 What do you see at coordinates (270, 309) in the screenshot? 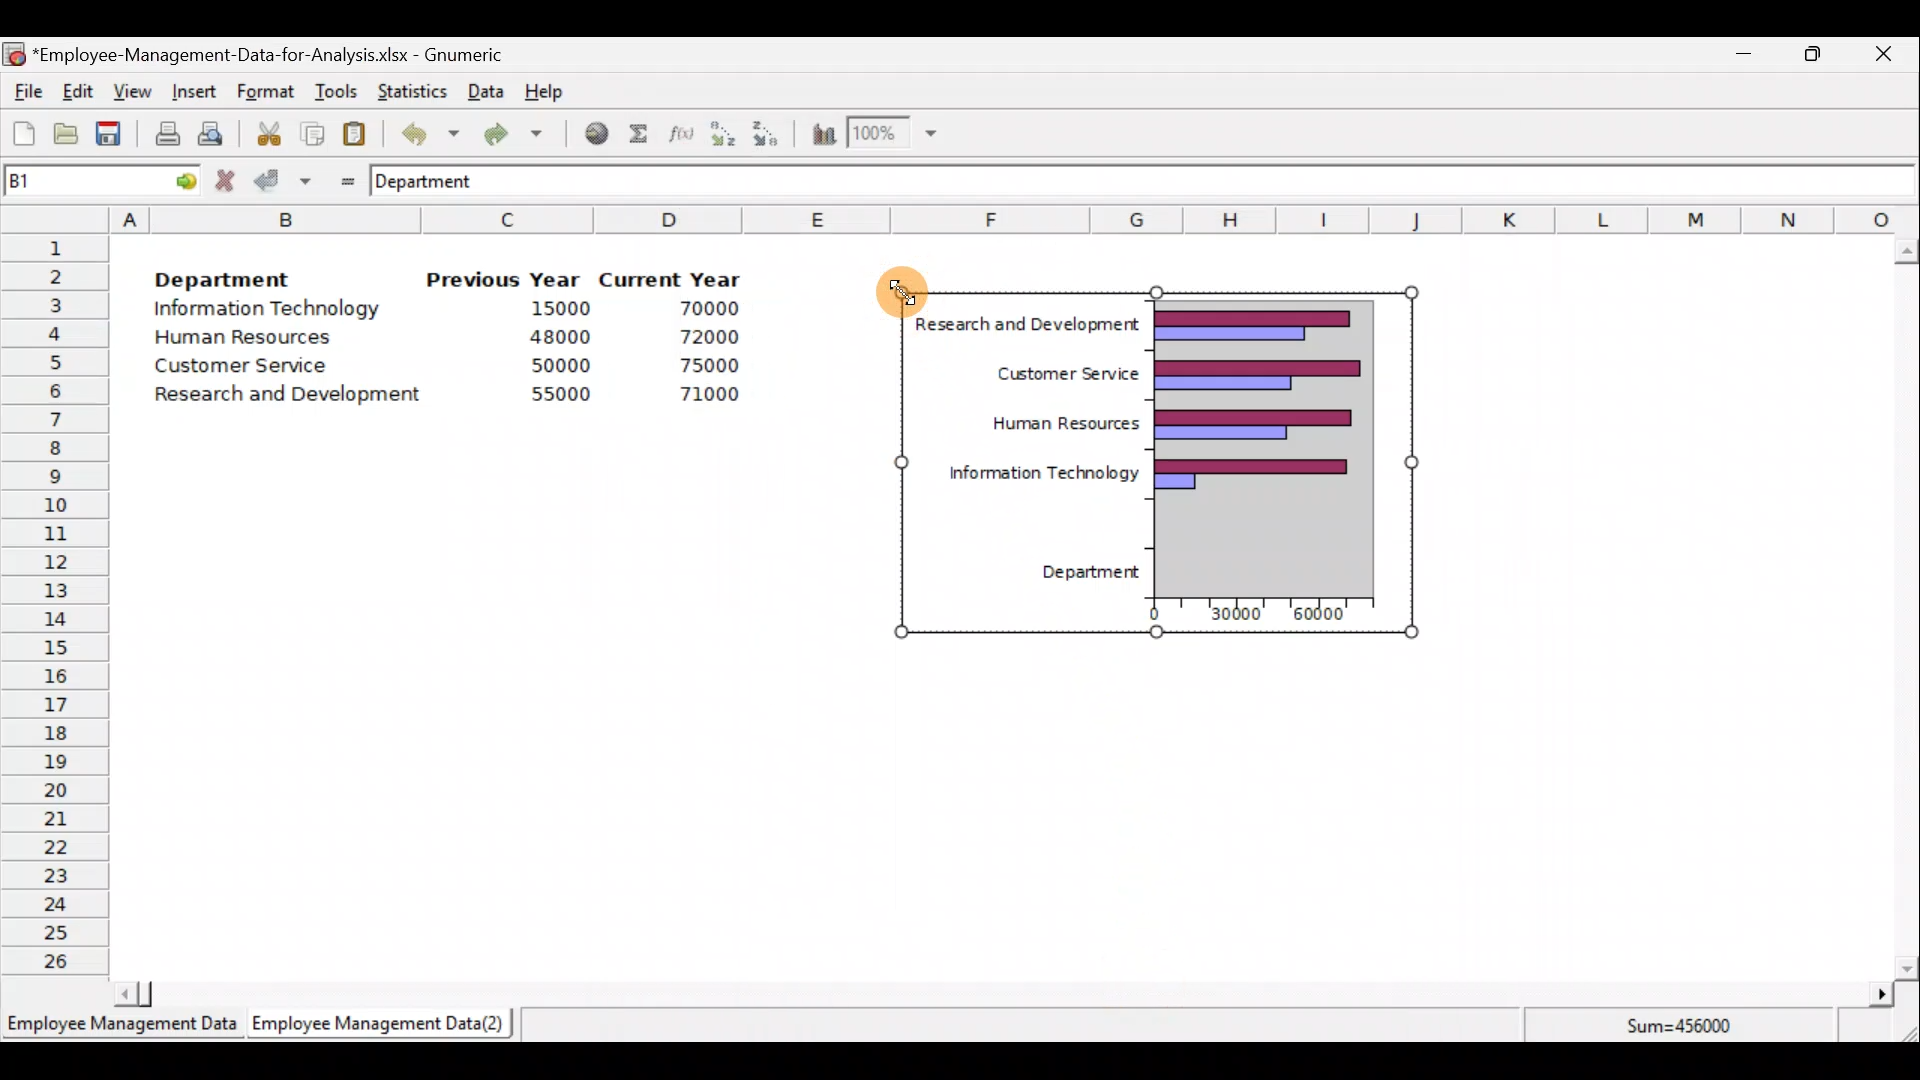
I see `Information Technology` at bounding box center [270, 309].